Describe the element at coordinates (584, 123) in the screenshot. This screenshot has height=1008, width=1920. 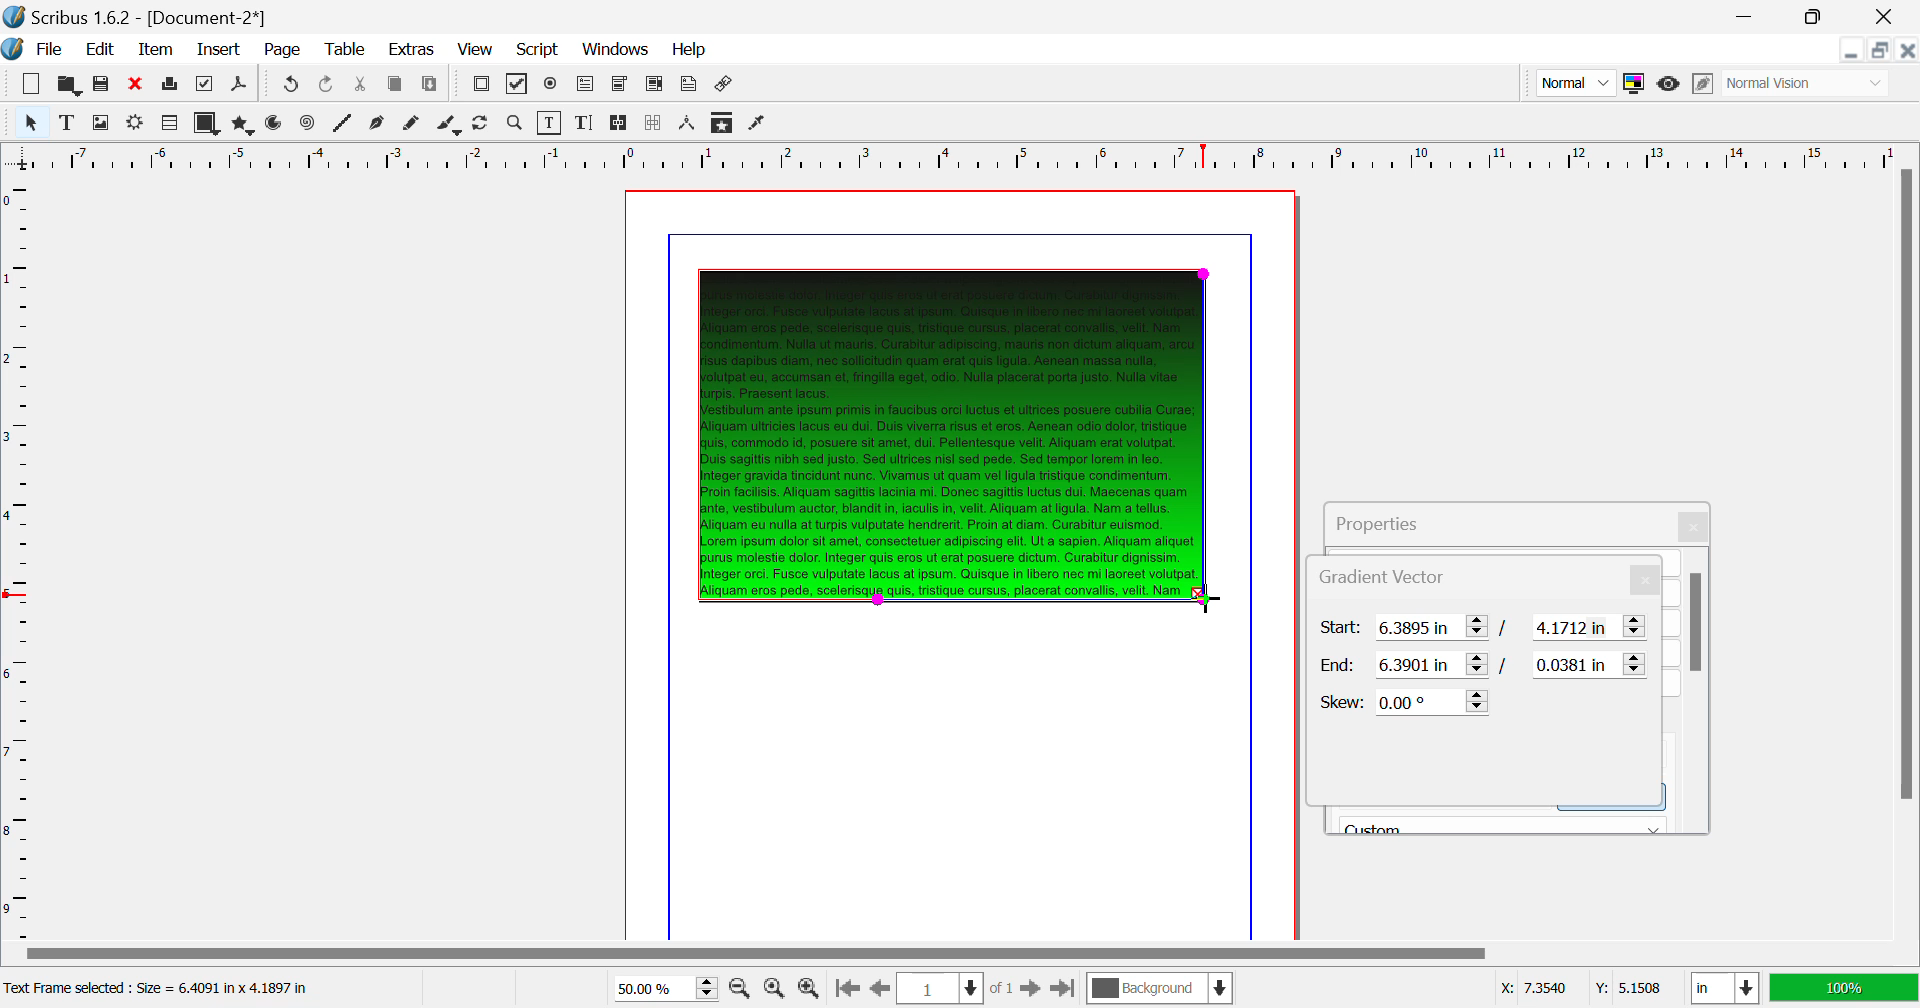
I see `Edit Text with Story Editor` at that location.